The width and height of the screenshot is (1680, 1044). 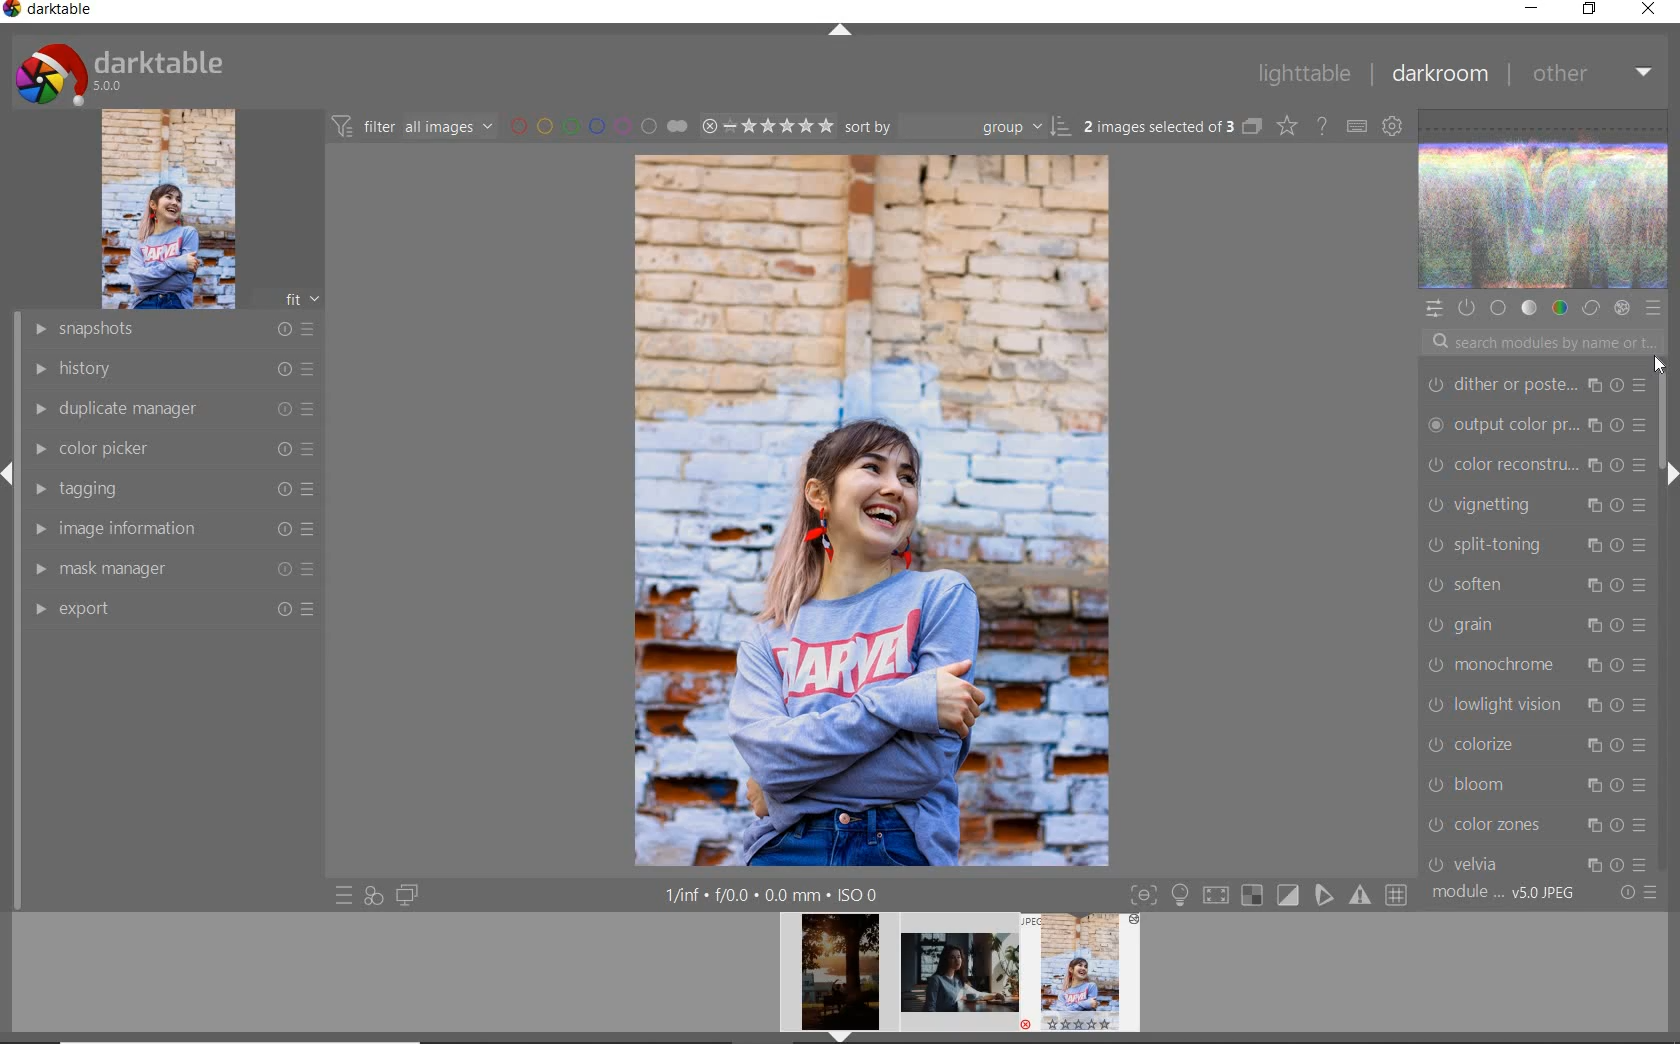 What do you see at coordinates (958, 125) in the screenshot?
I see `SORT` at bounding box center [958, 125].